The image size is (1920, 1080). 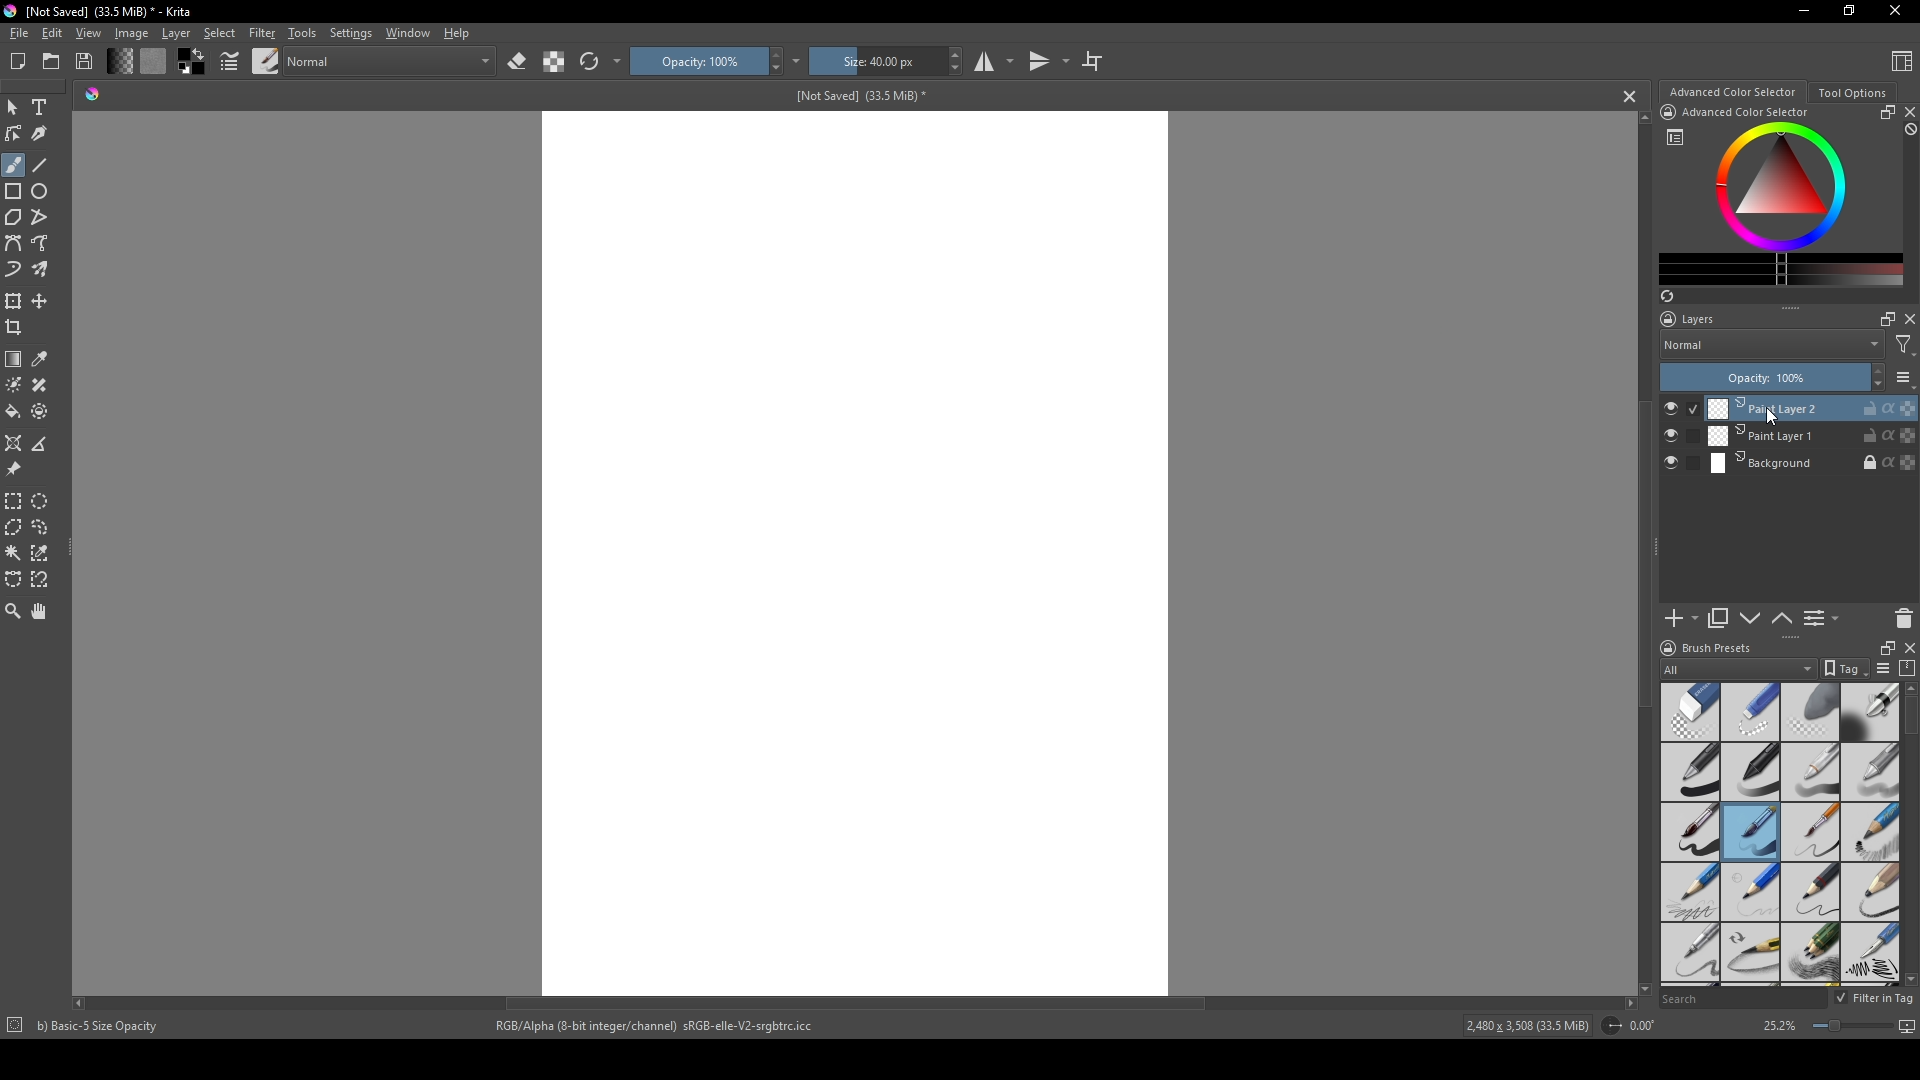 What do you see at coordinates (42, 527) in the screenshot?
I see `lasso` at bounding box center [42, 527].